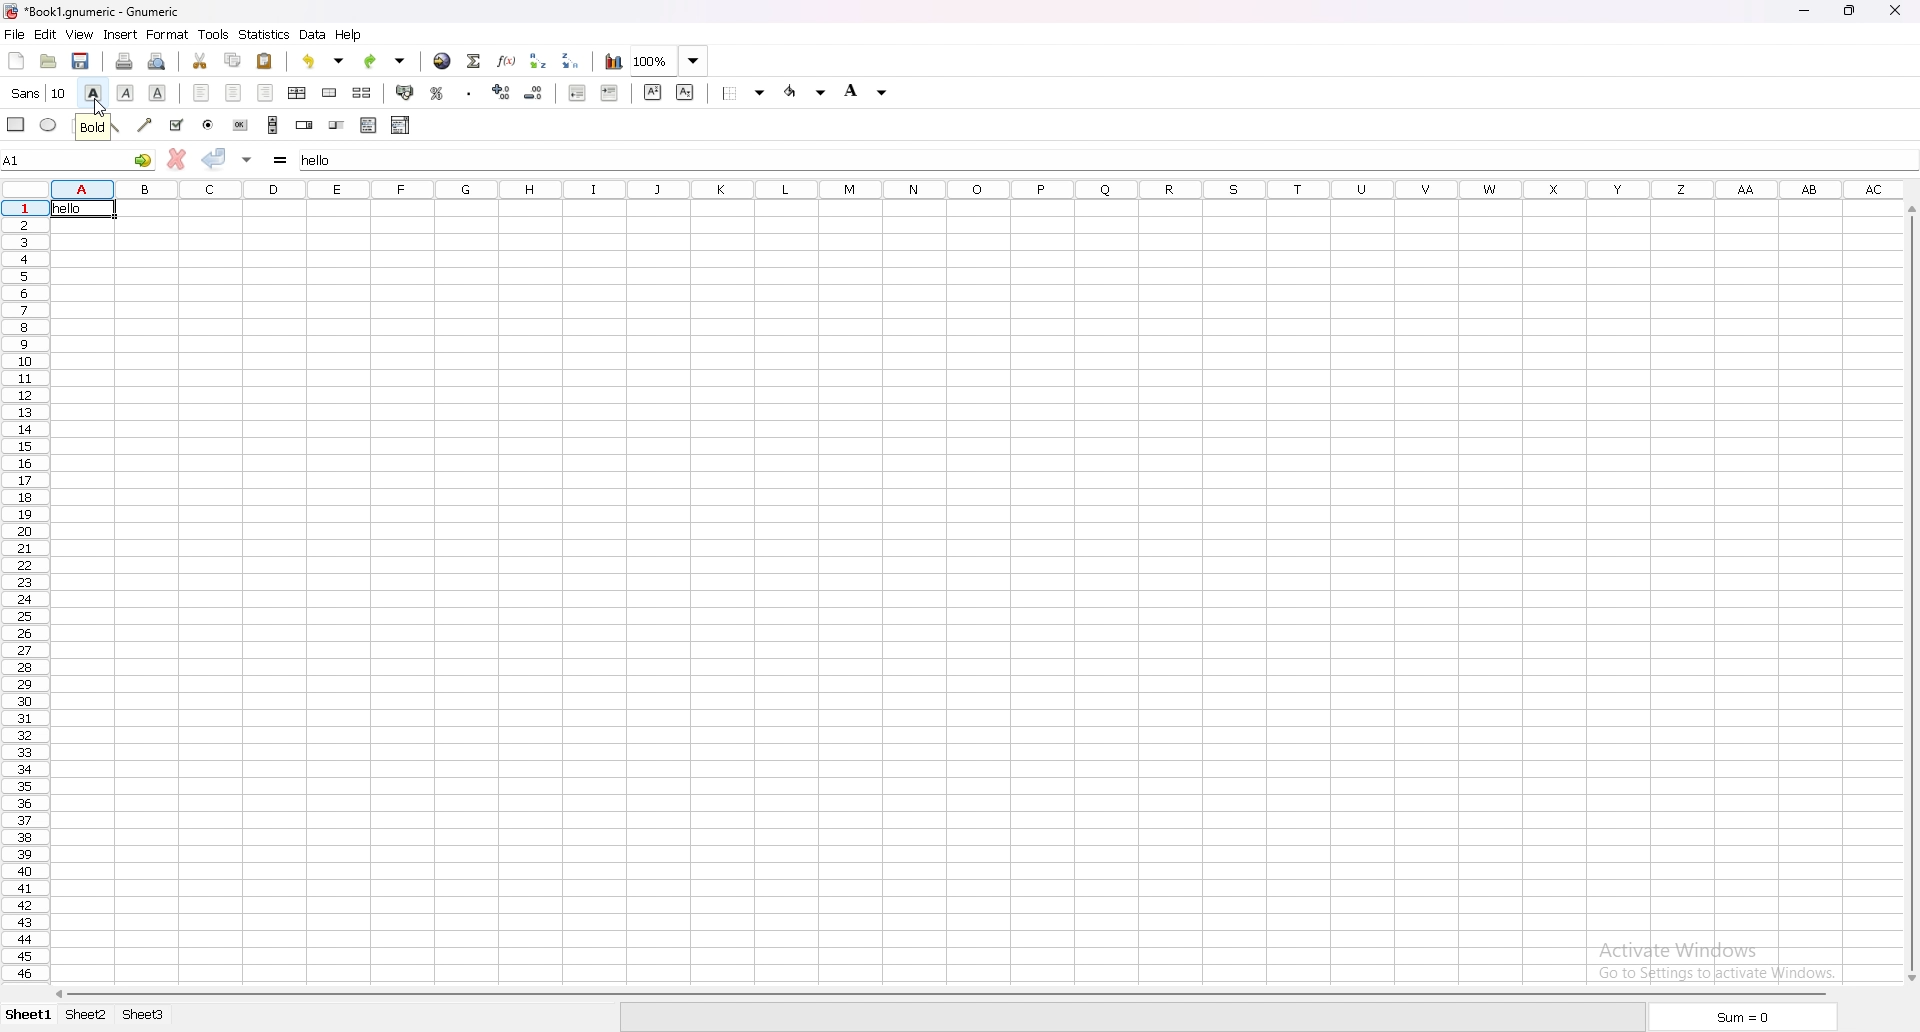 This screenshot has height=1032, width=1920. I want to click on formula, so click(280, 159).